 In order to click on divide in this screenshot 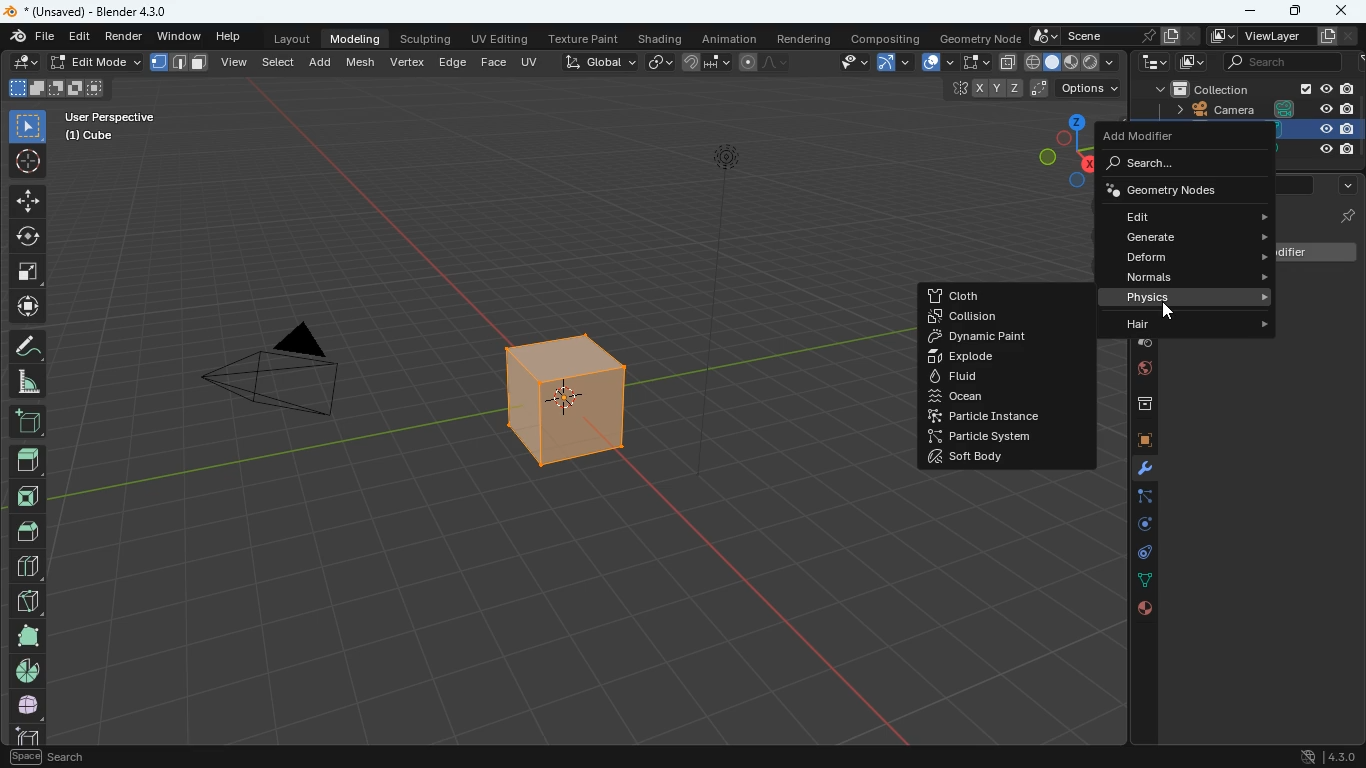, I will do `click(29, 565)`.